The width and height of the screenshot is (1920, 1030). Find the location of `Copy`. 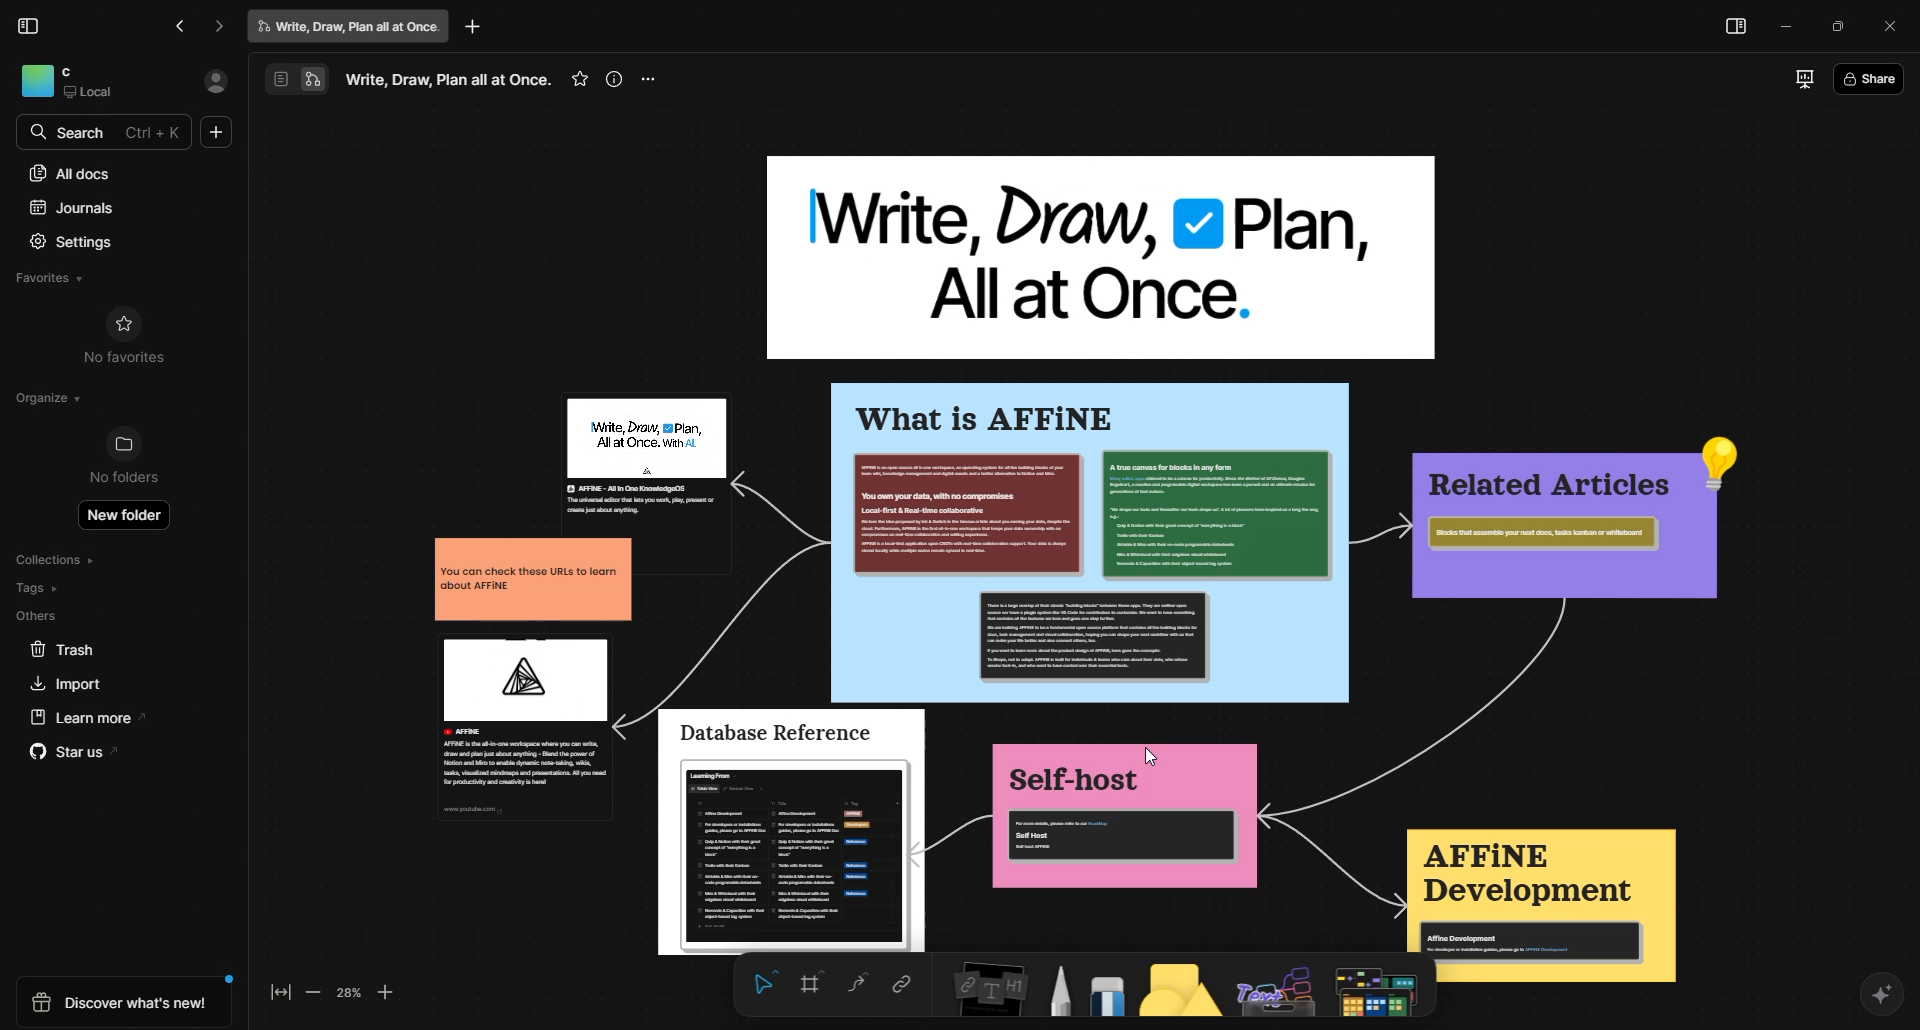

Copy is located at coordinates (897, 984).